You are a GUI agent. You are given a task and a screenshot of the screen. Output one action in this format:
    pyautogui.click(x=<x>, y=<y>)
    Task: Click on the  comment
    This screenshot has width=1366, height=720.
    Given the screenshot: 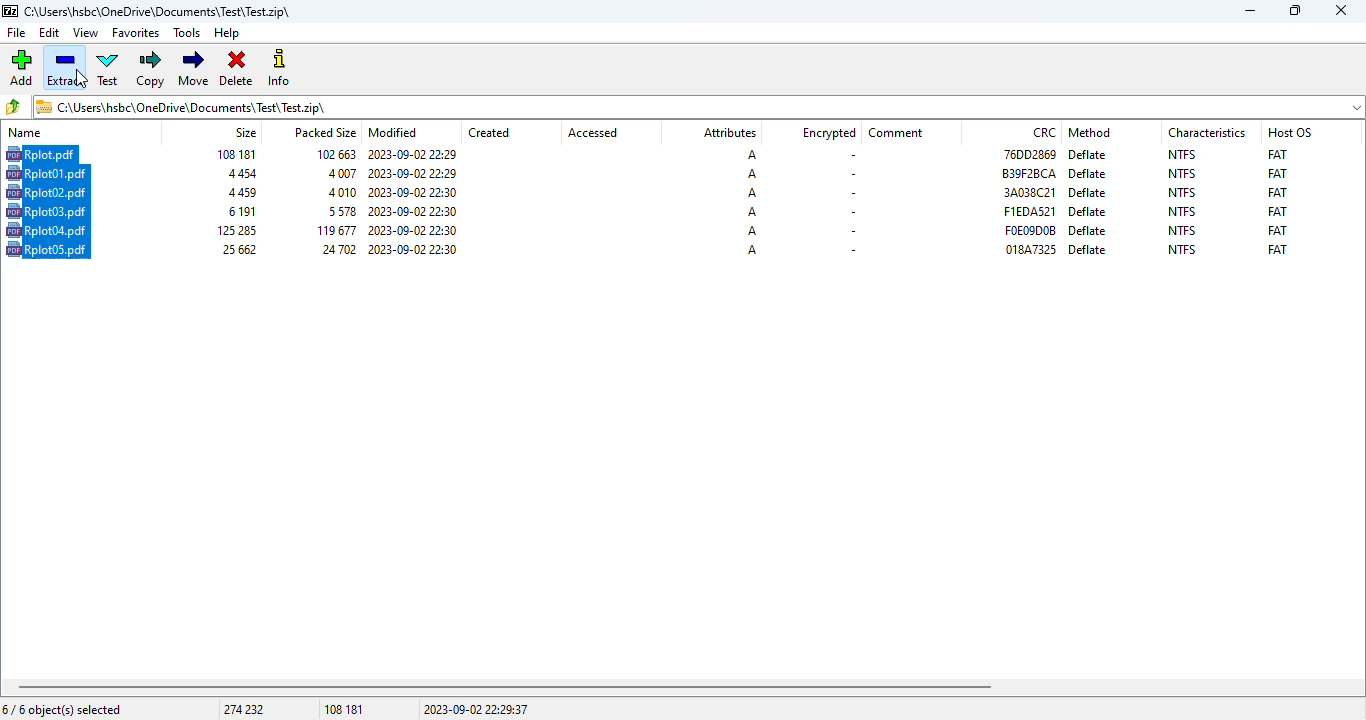 What is the action you would take?
    pyautogui.click(x=896, y=133)
    